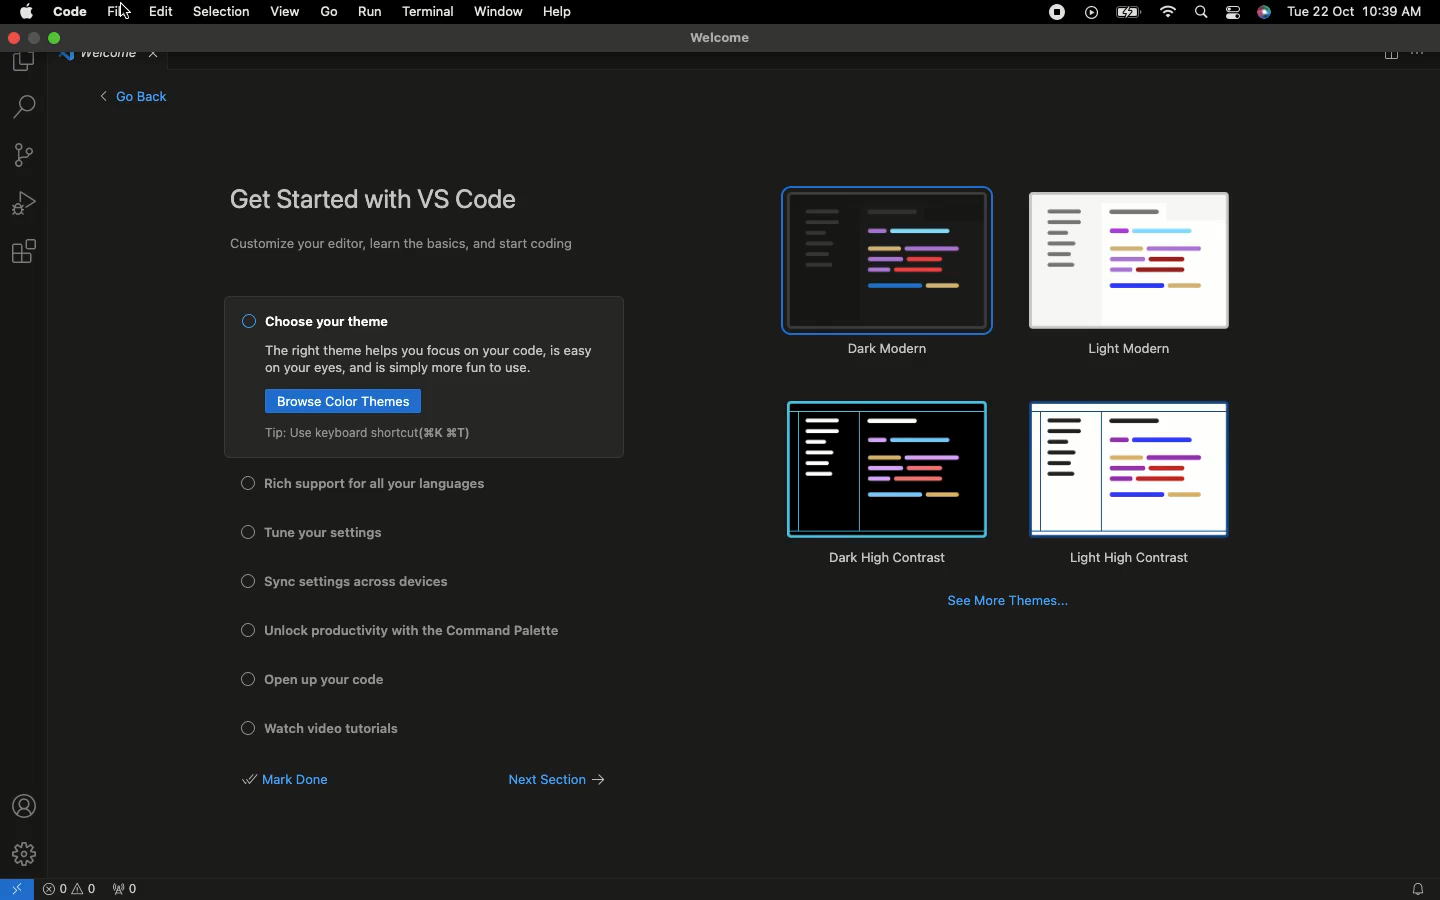  Describe the element at coordinates (26, 13) in the screenshot. I see `Apple logo` at that location.